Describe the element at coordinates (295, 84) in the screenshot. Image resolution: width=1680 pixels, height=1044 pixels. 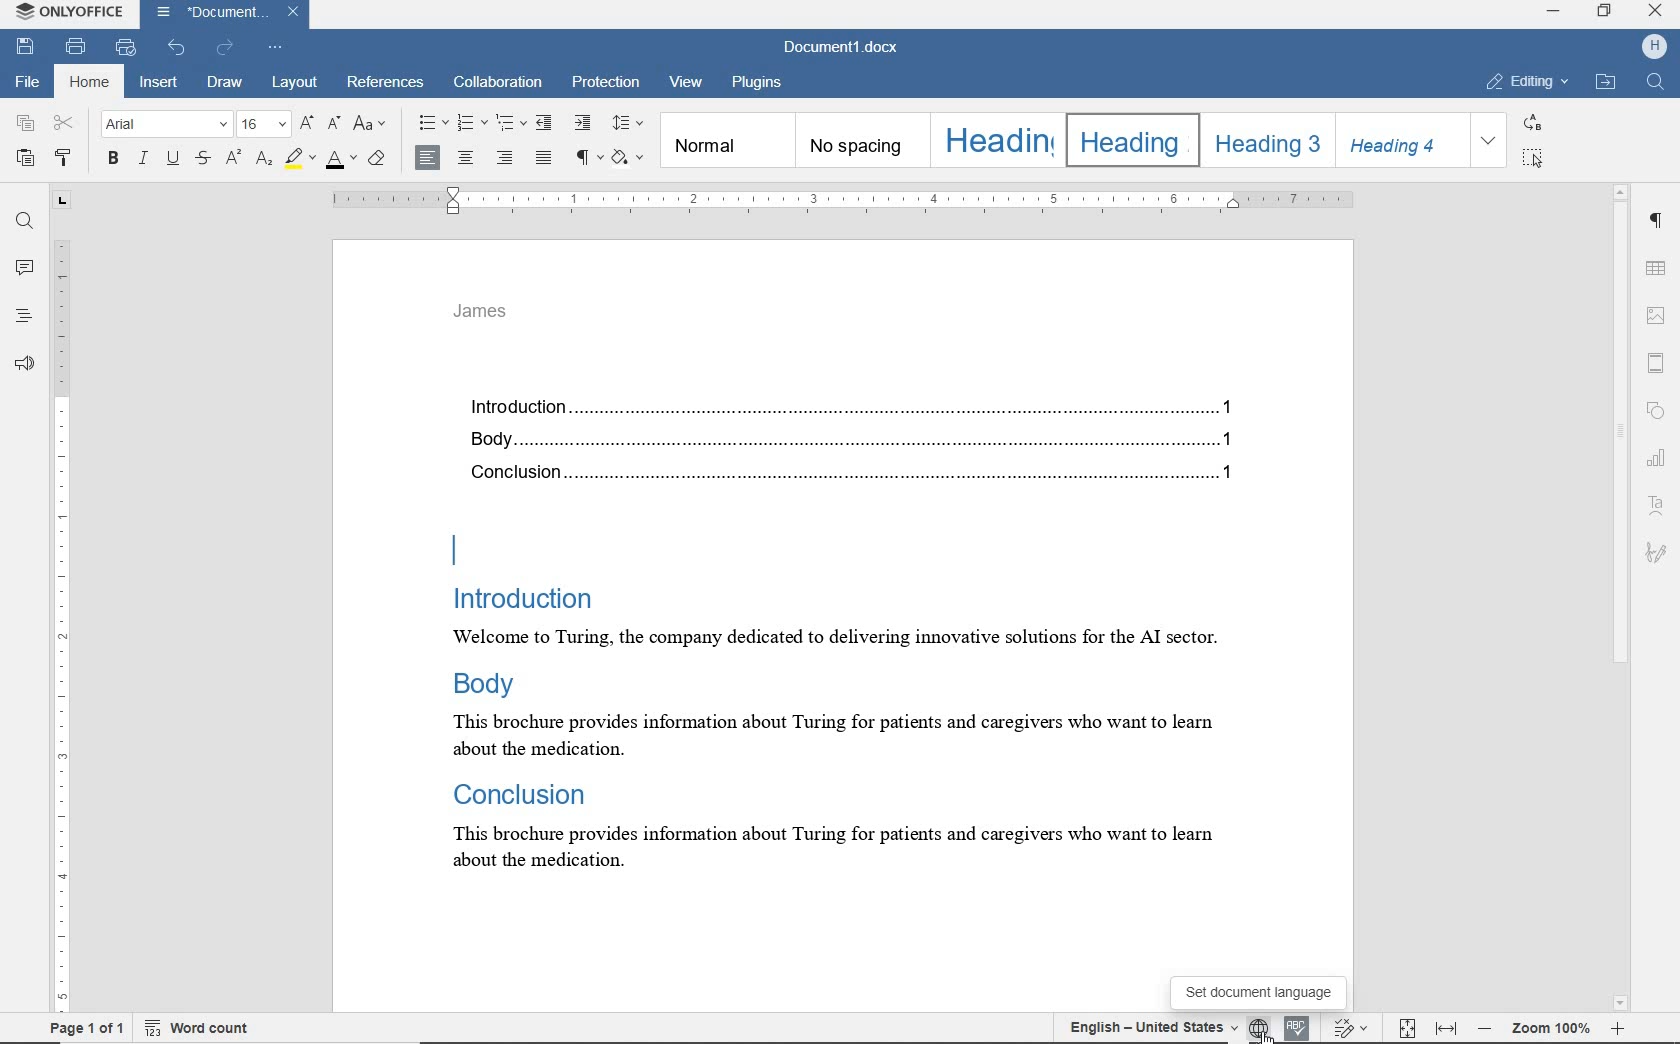
I see `layout` at that location.